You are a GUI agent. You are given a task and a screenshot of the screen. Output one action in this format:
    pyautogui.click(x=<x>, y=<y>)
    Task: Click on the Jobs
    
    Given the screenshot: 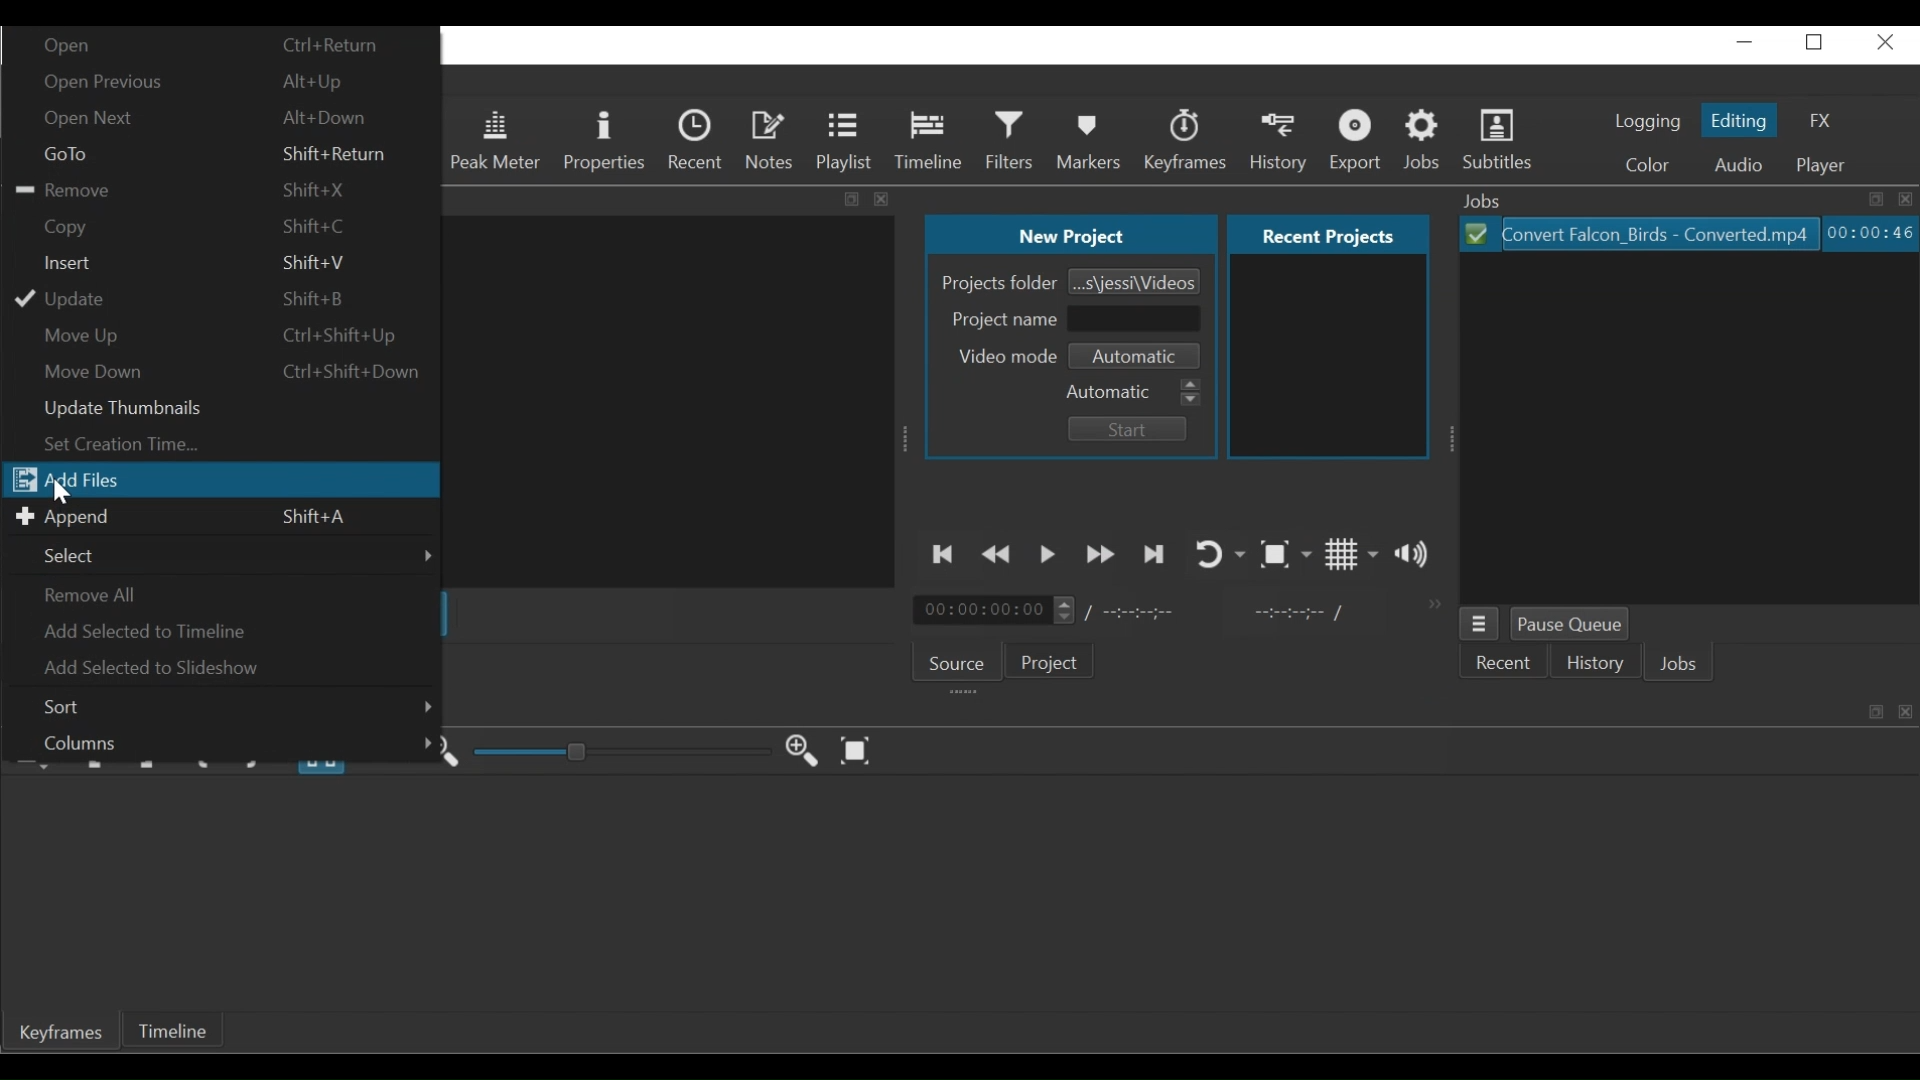 What is the action you would take?
    pyautogui.click(x=1423, y=142)
    